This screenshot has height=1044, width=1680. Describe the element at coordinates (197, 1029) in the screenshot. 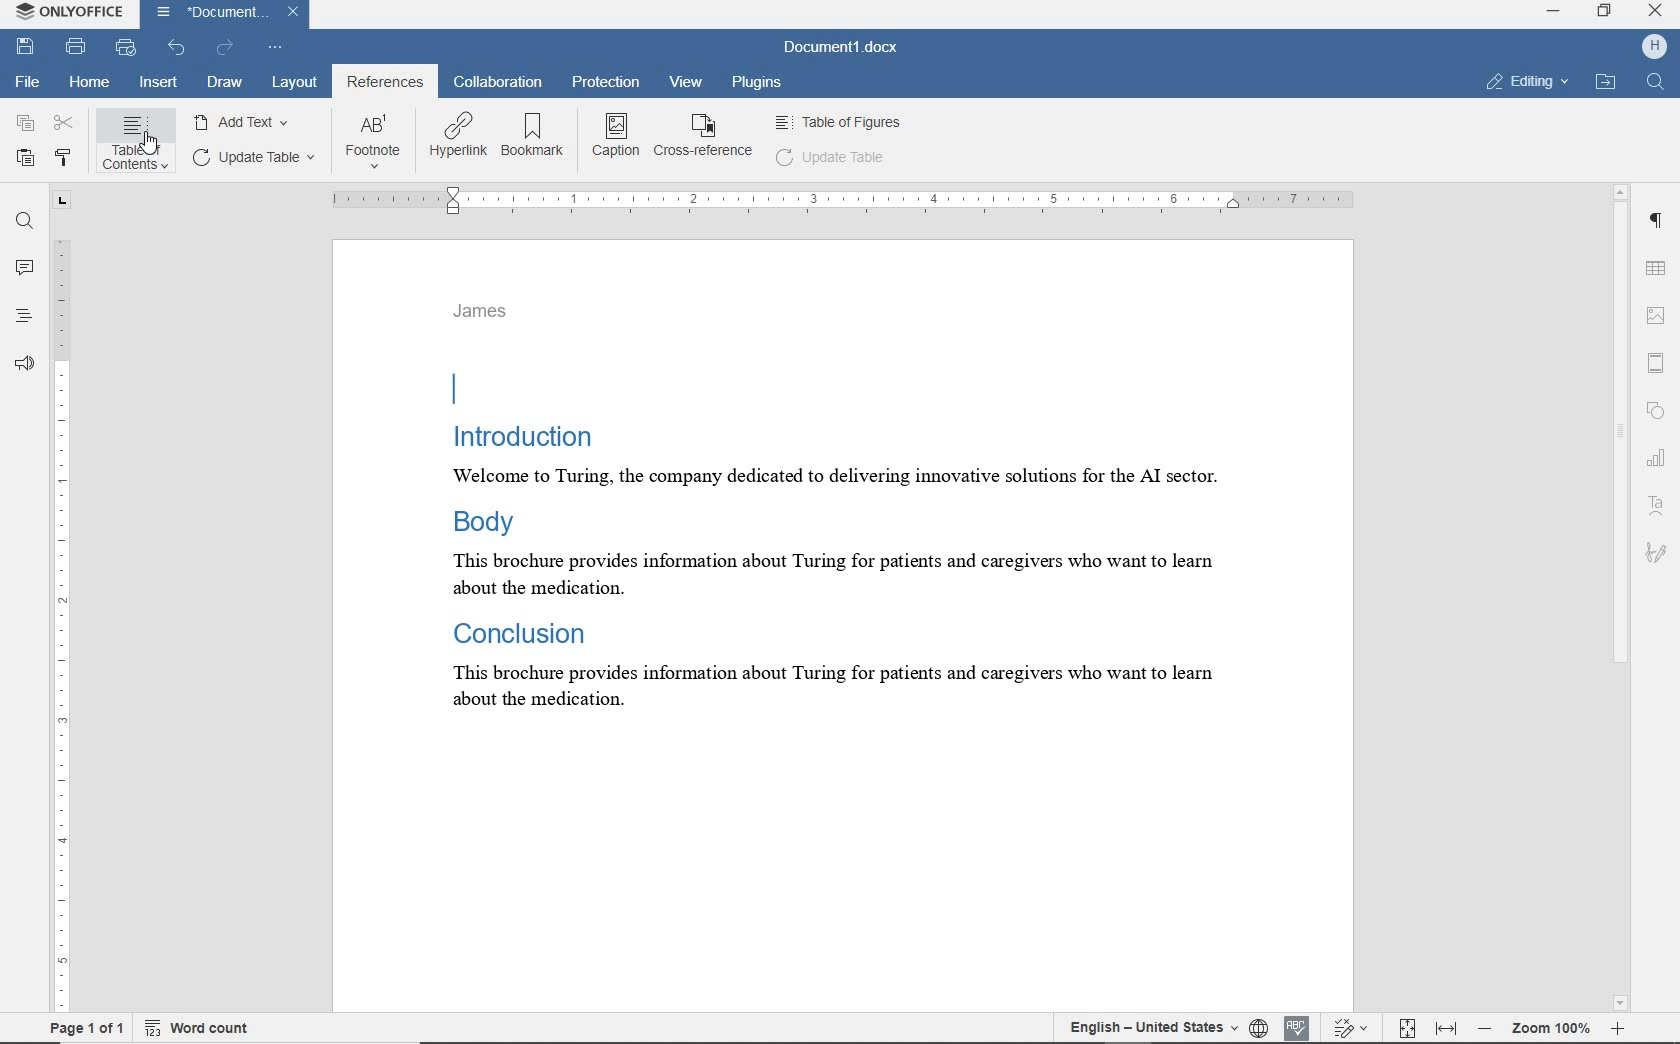

I see `Word Count` at that location.